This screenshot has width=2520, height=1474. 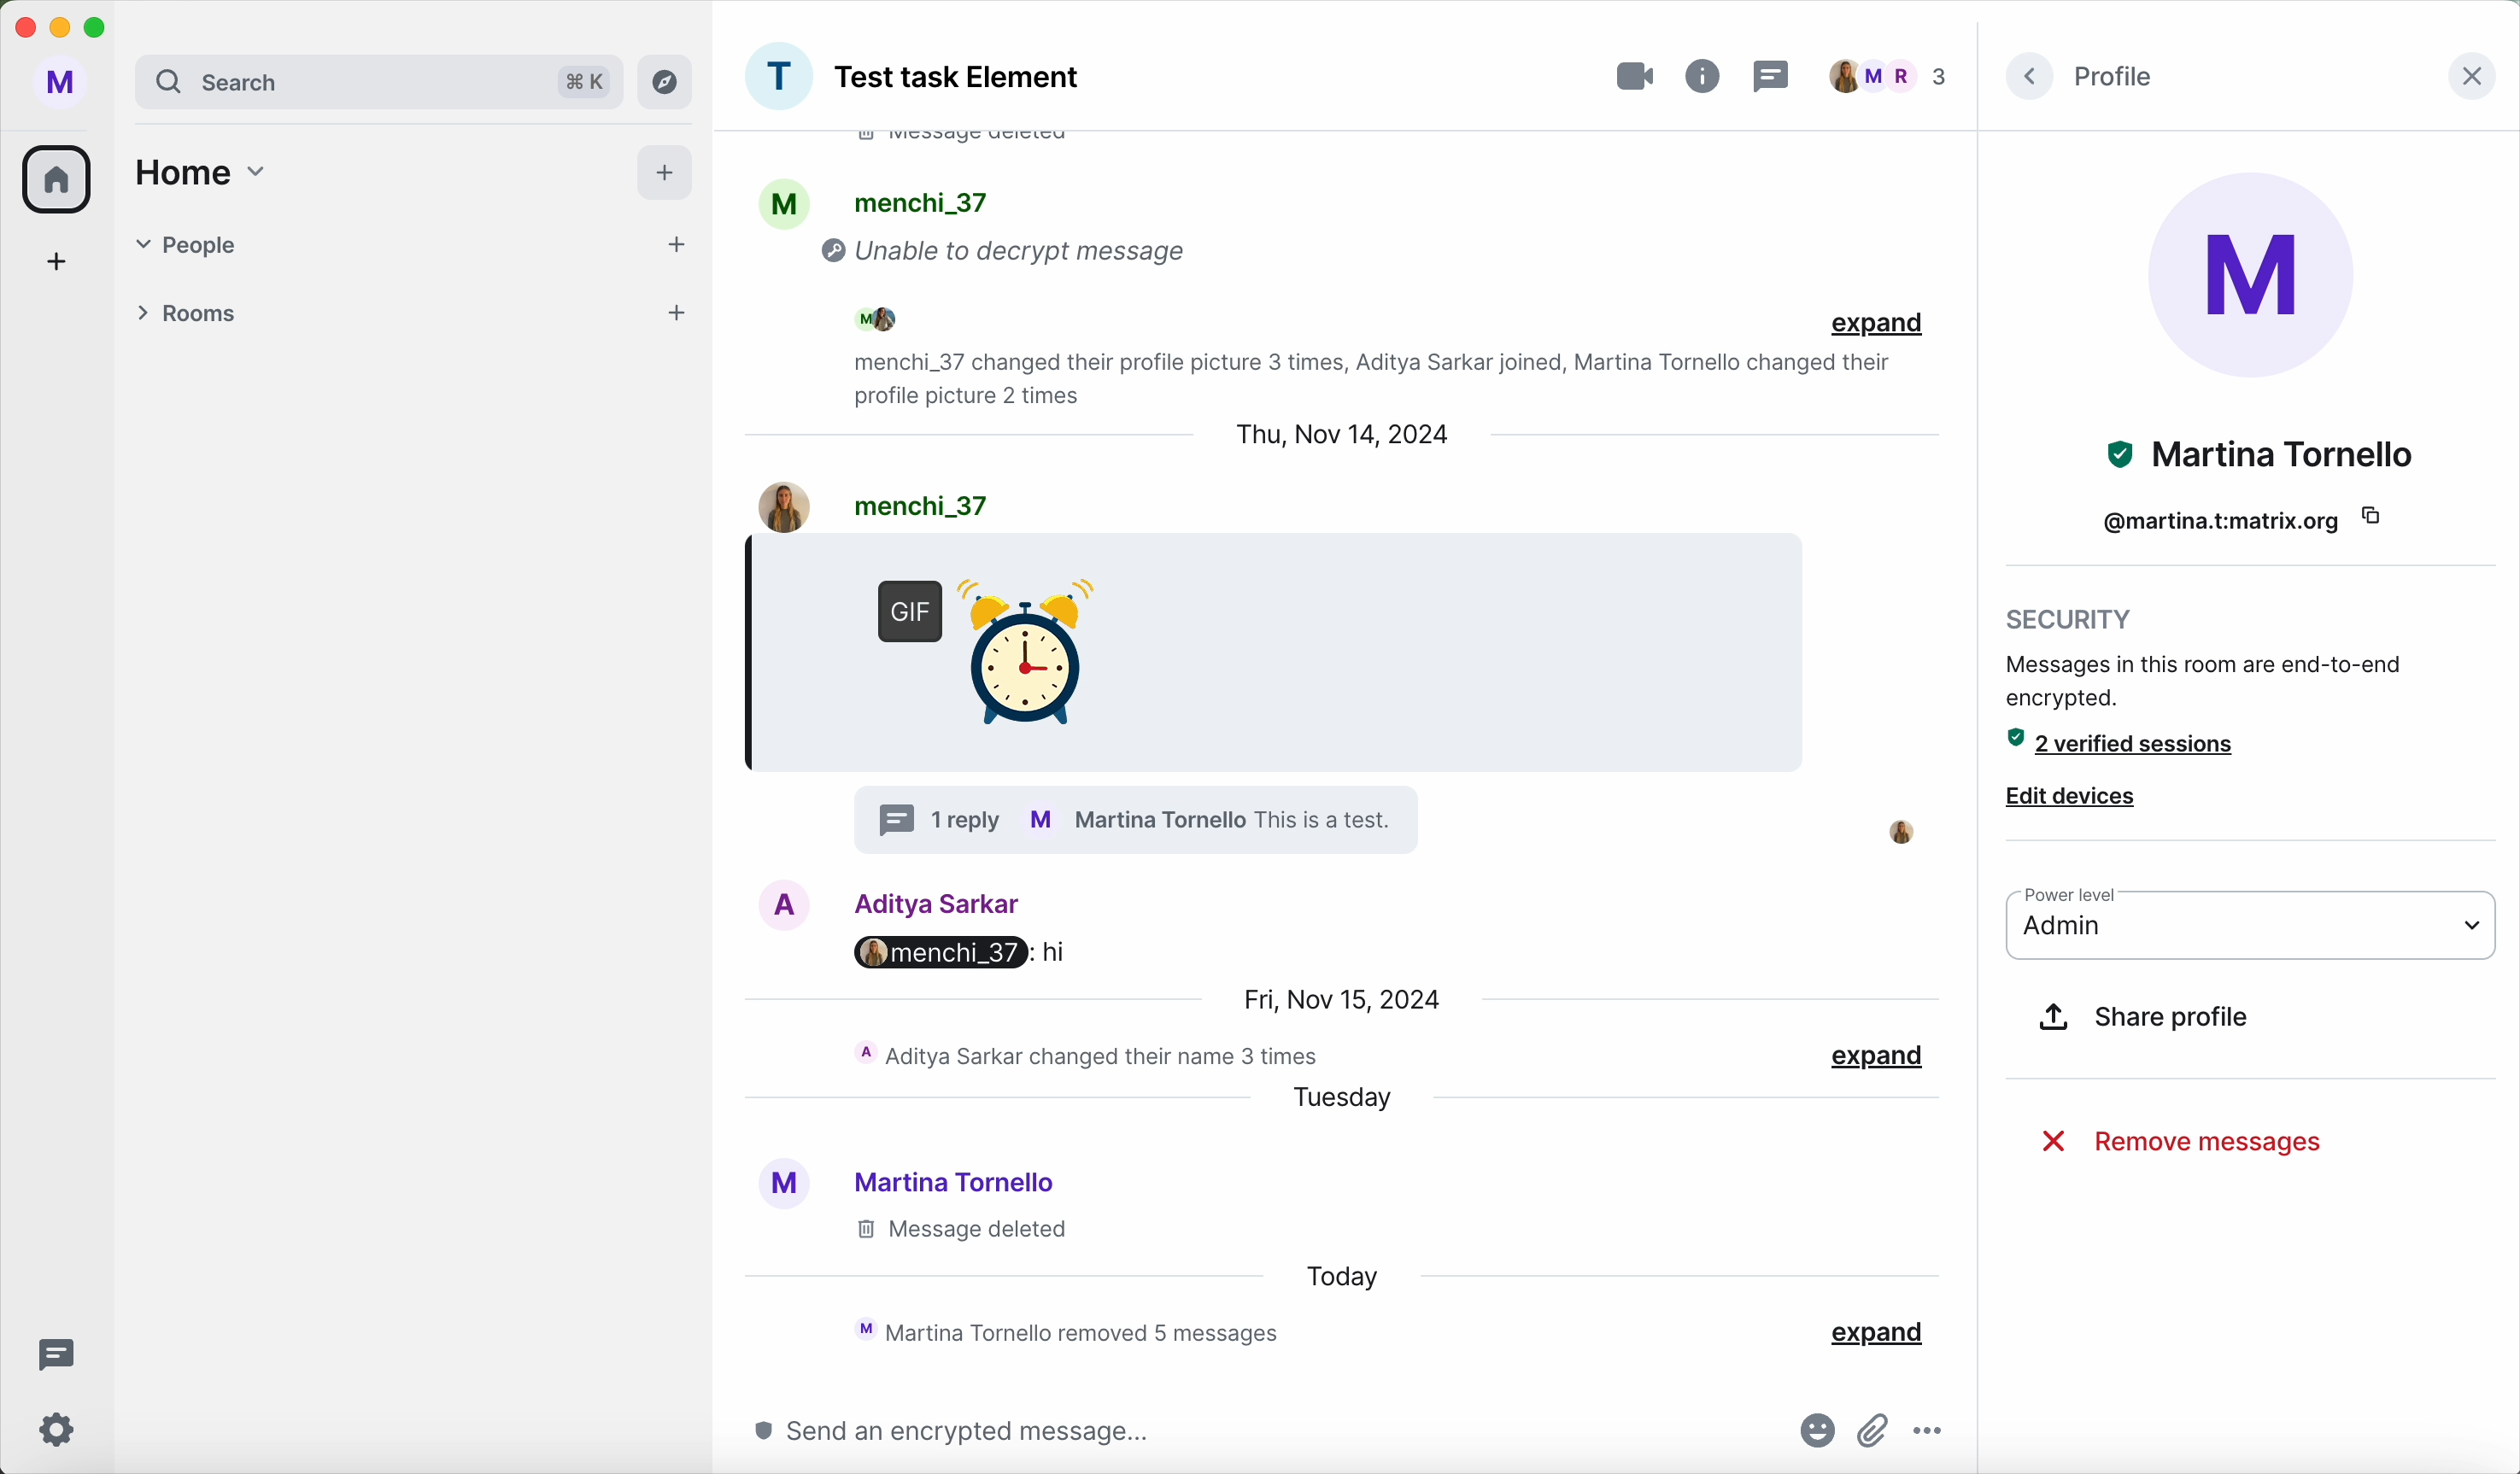 I want to click on profile, so click(x=787, y=202).